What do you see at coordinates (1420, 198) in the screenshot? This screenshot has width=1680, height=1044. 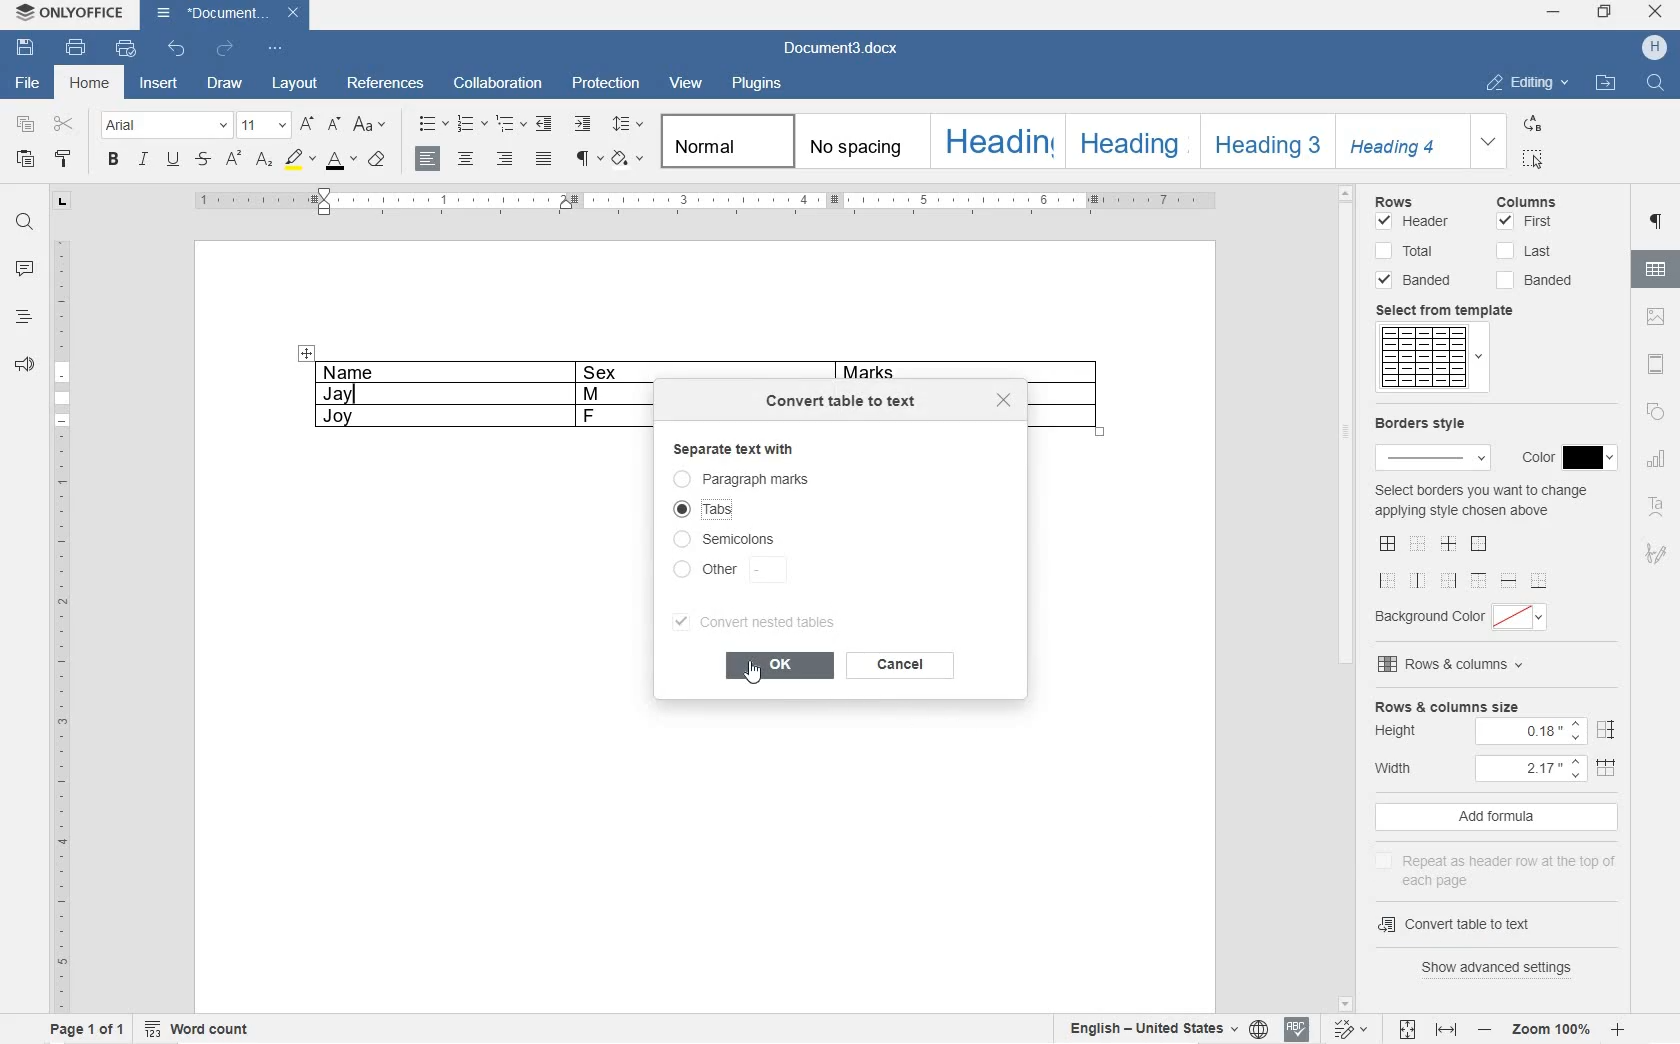 I see `rows settings` at bounding box center [1420, 198].